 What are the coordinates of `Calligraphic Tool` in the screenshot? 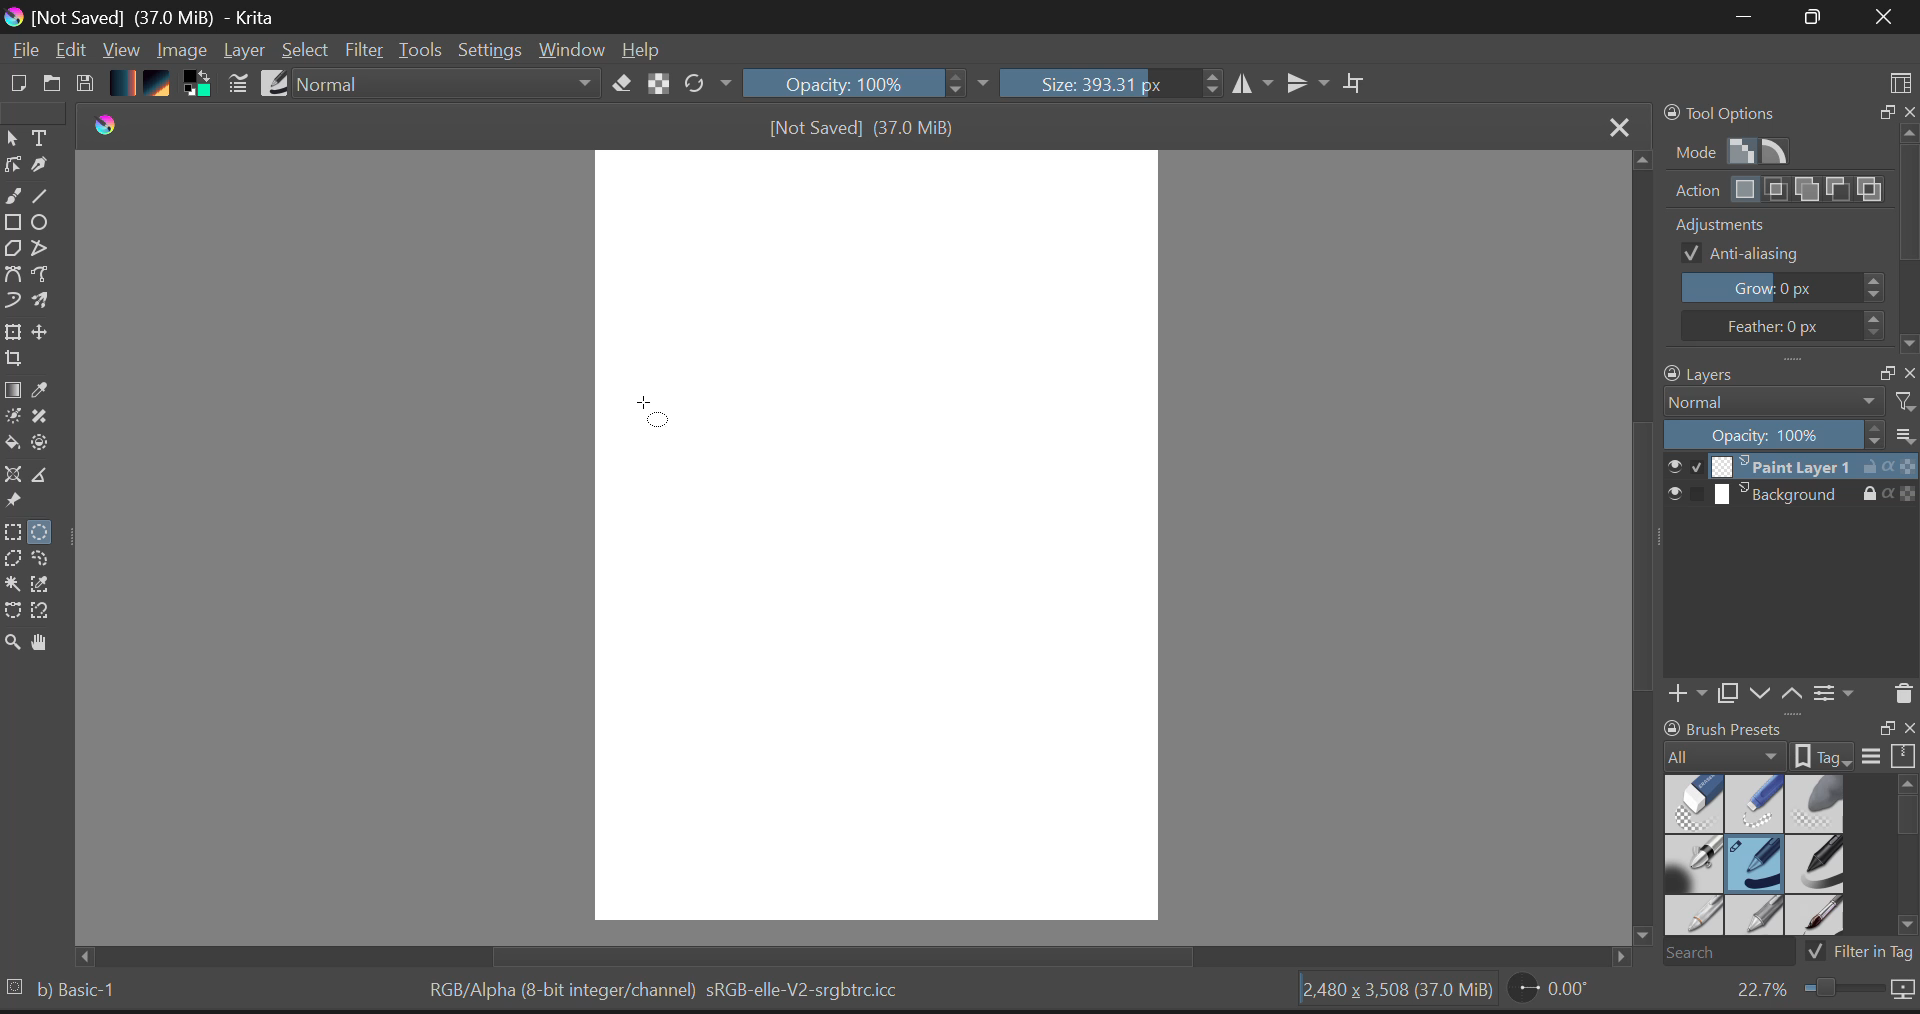 It's located at (40, 169).